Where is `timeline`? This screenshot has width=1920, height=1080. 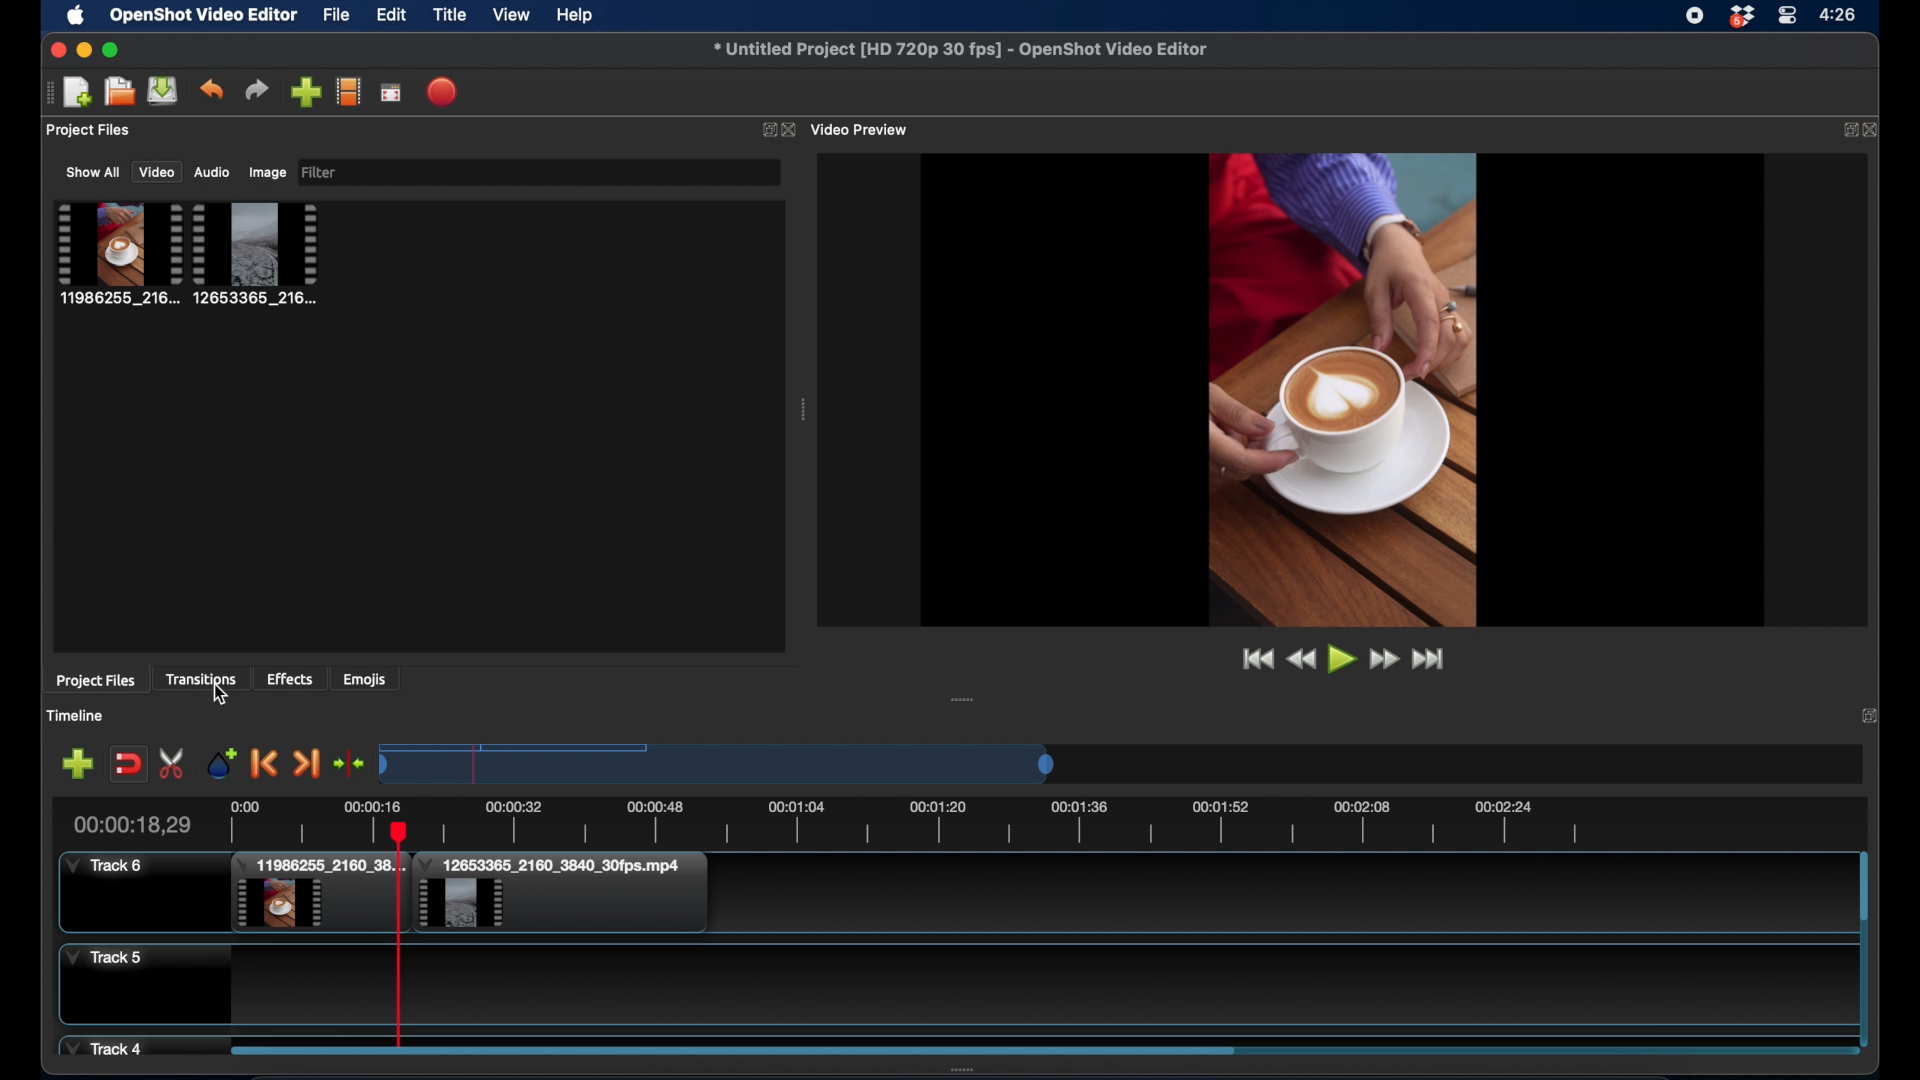 timeline is located at coordinates (77, 715).